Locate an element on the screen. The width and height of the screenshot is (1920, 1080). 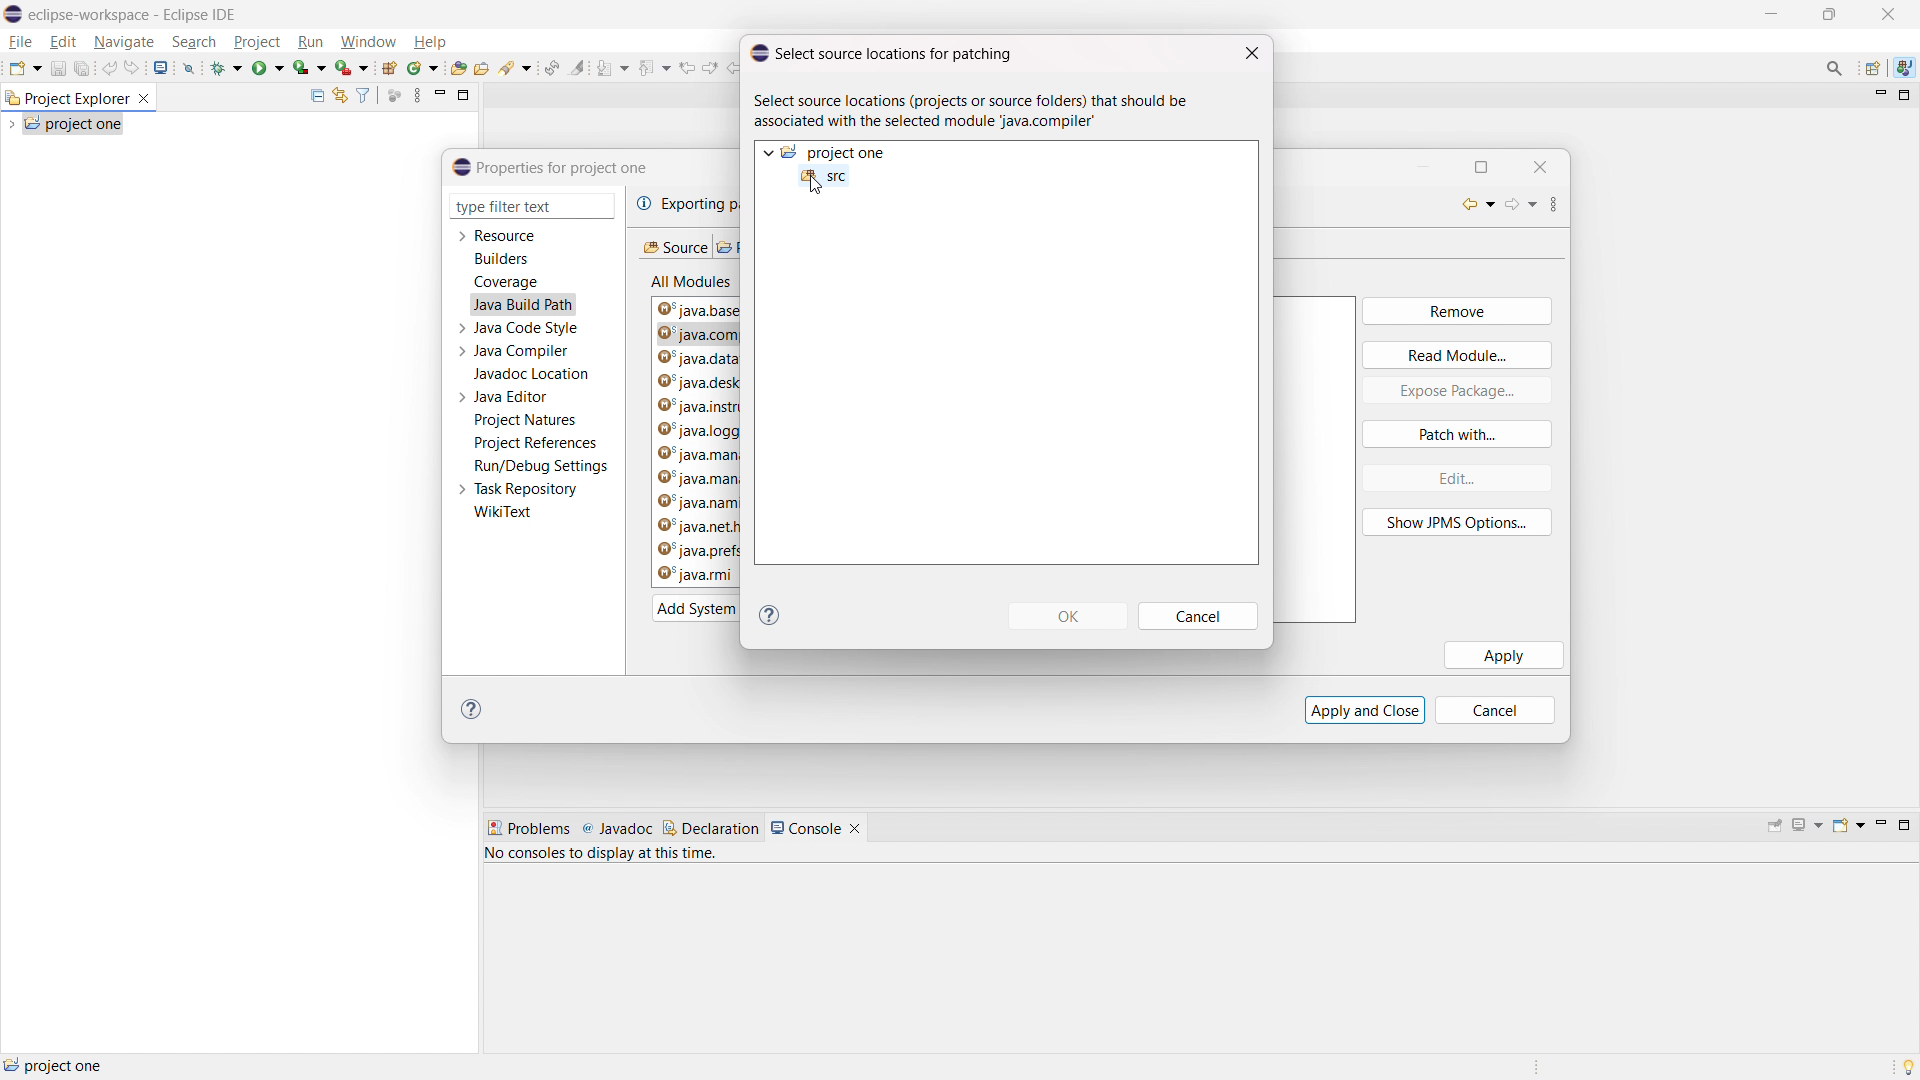
properties for project one is located at coordinates (551, 167).